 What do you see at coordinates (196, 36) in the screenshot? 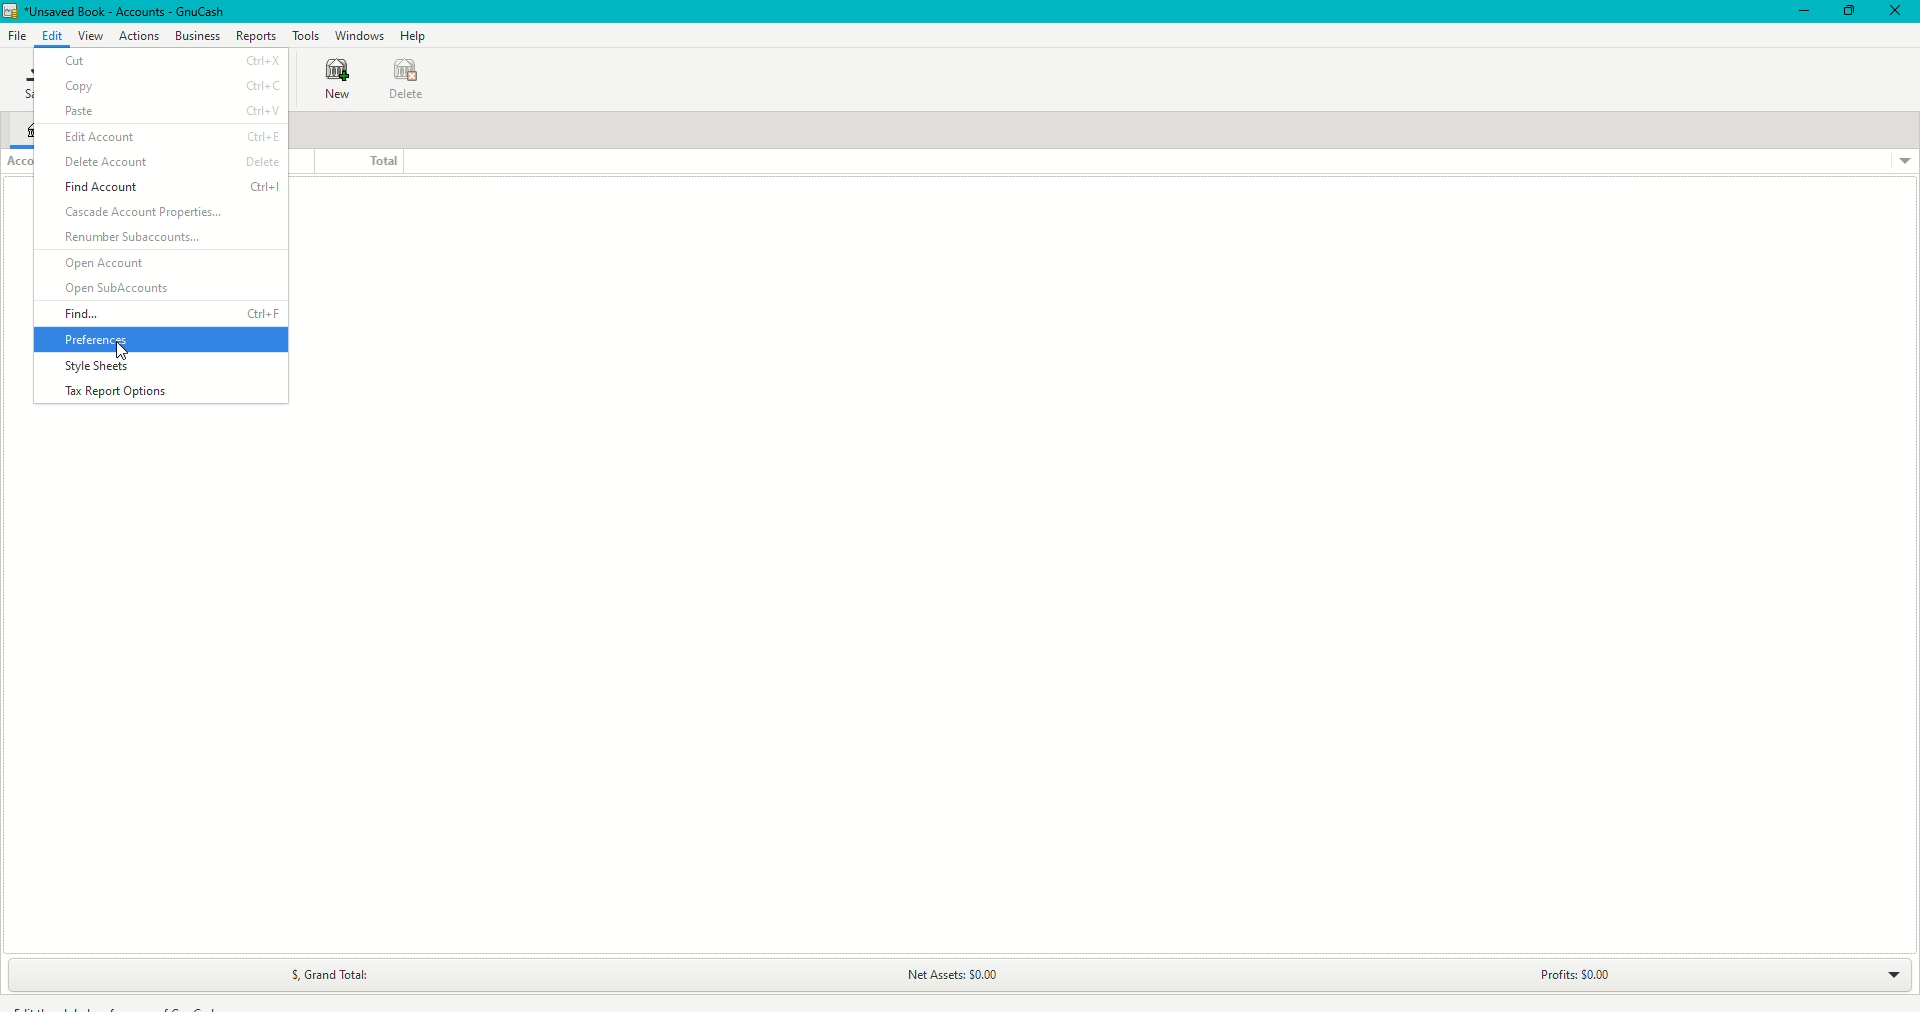
I see `Business` at bounding box center [196, 36].